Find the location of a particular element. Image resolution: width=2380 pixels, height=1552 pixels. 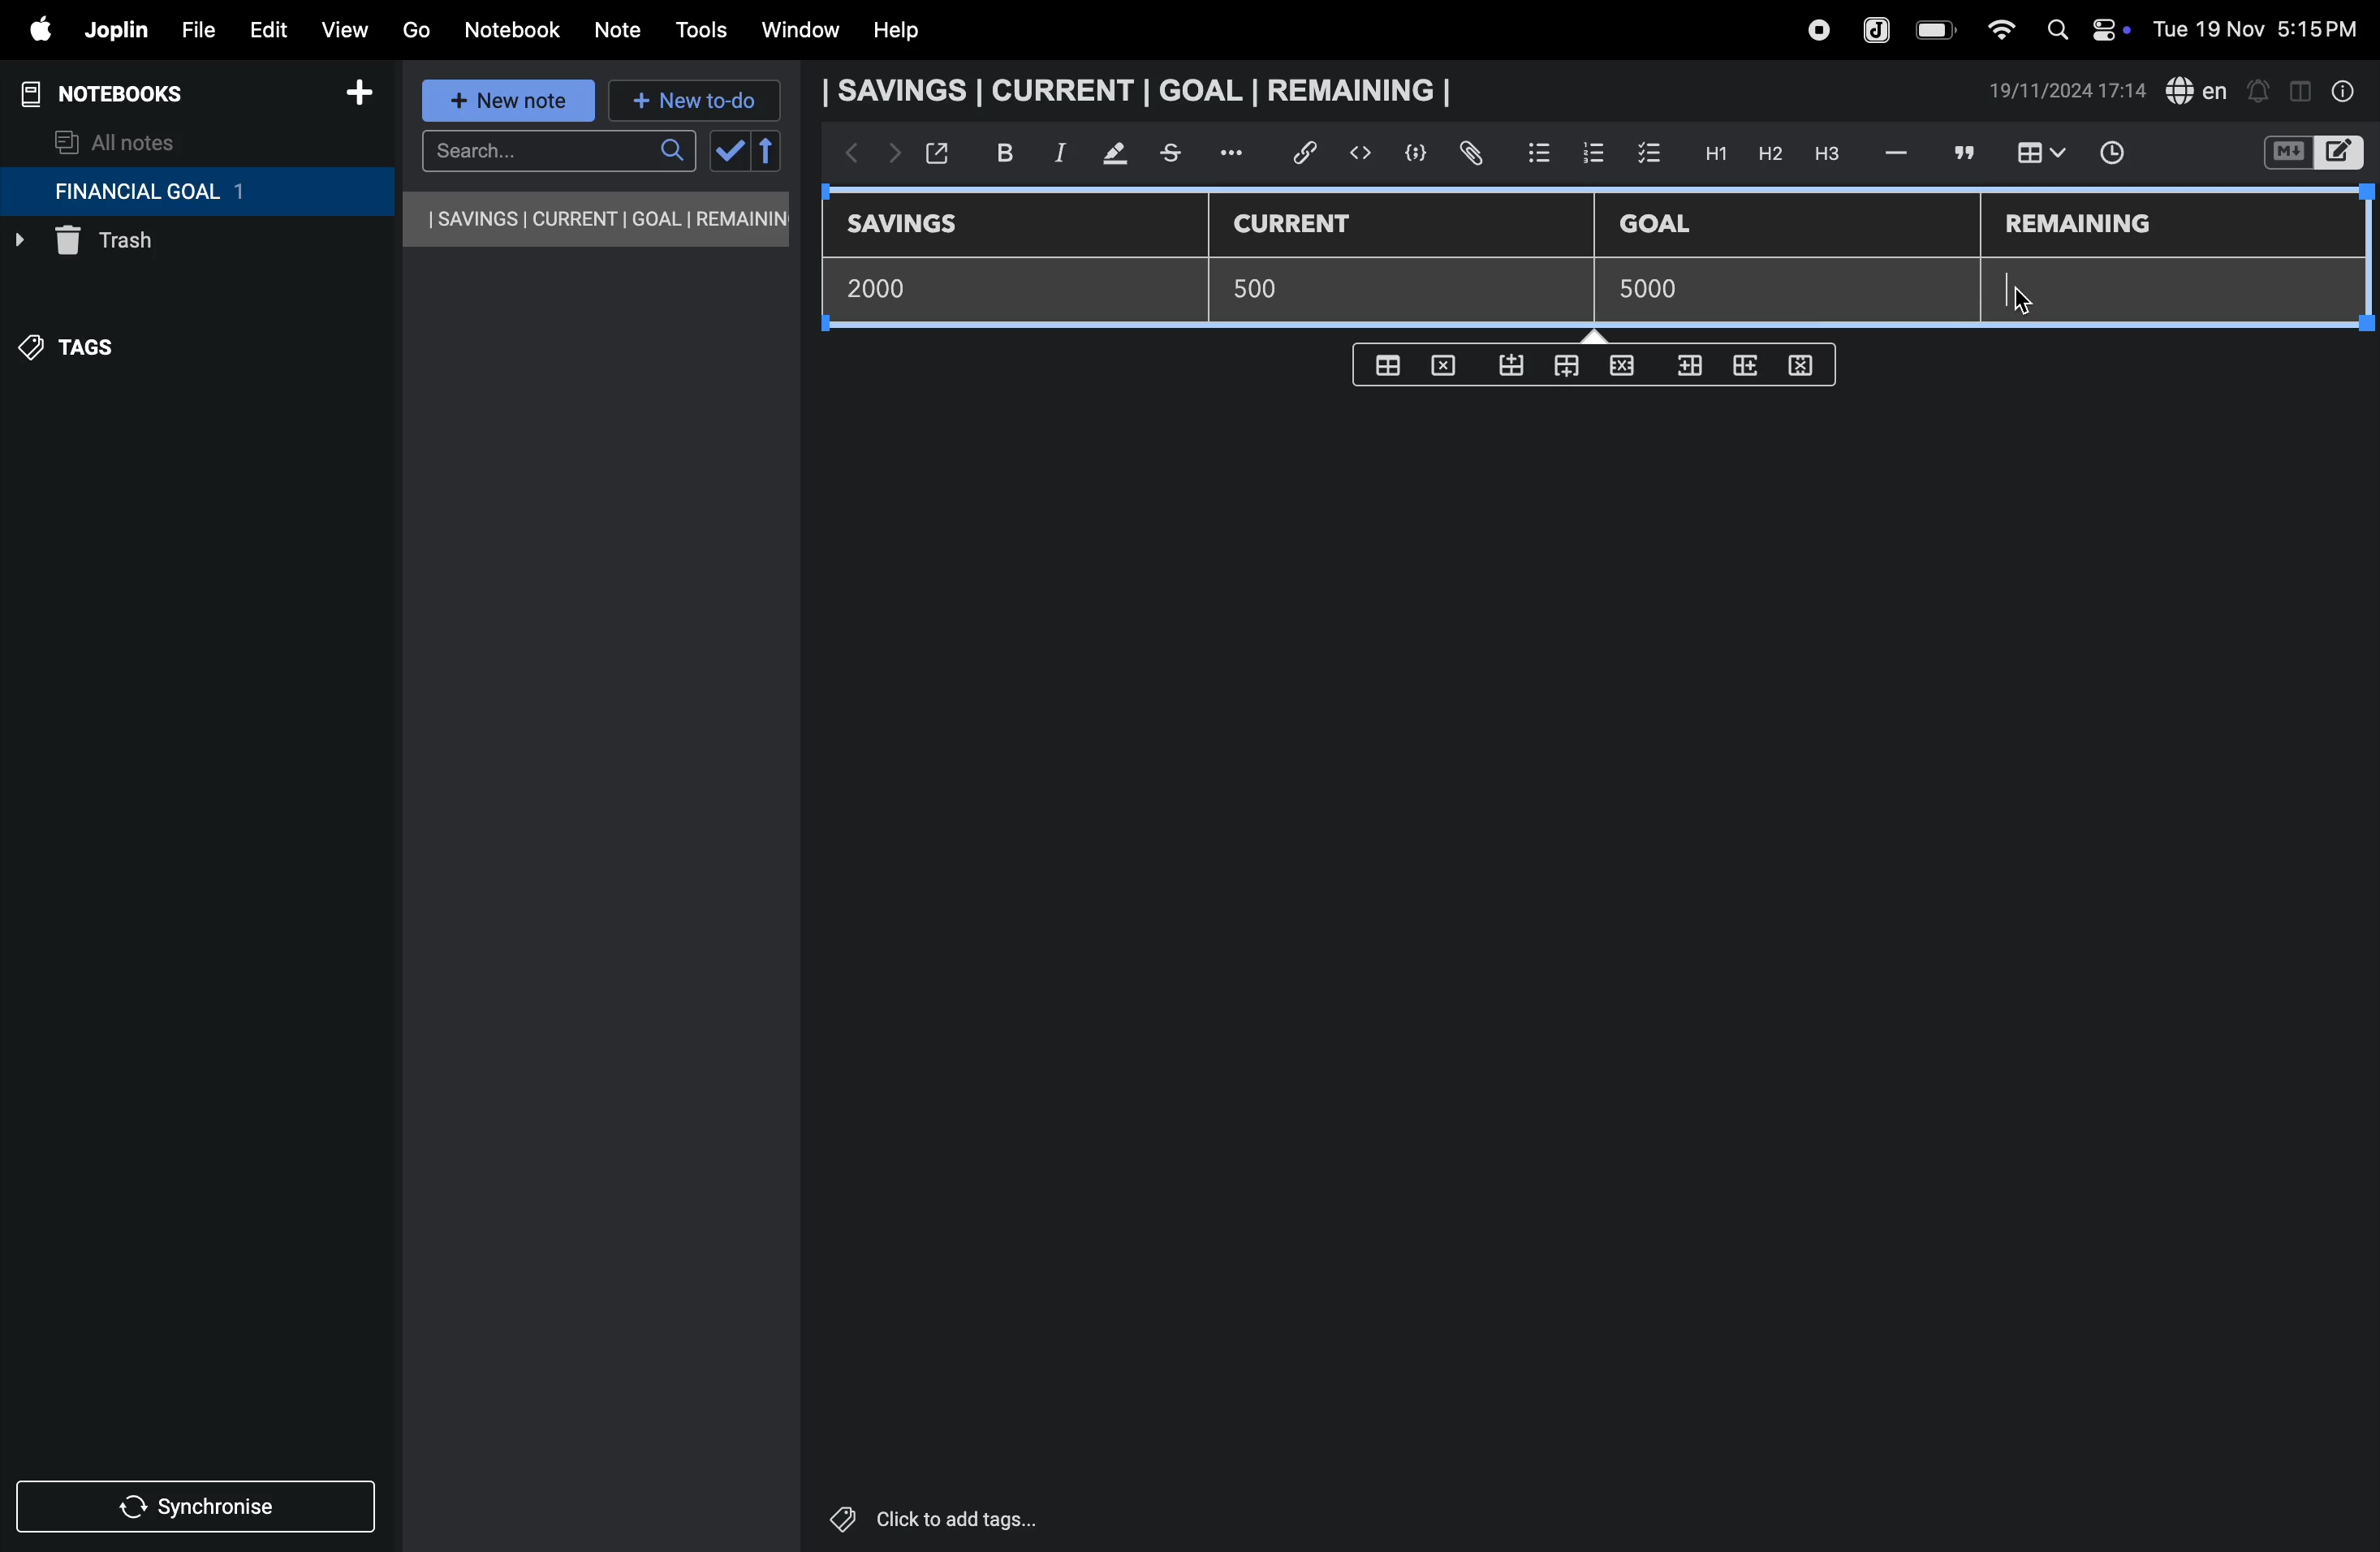

attach file is located at coordinates (1469, 154).